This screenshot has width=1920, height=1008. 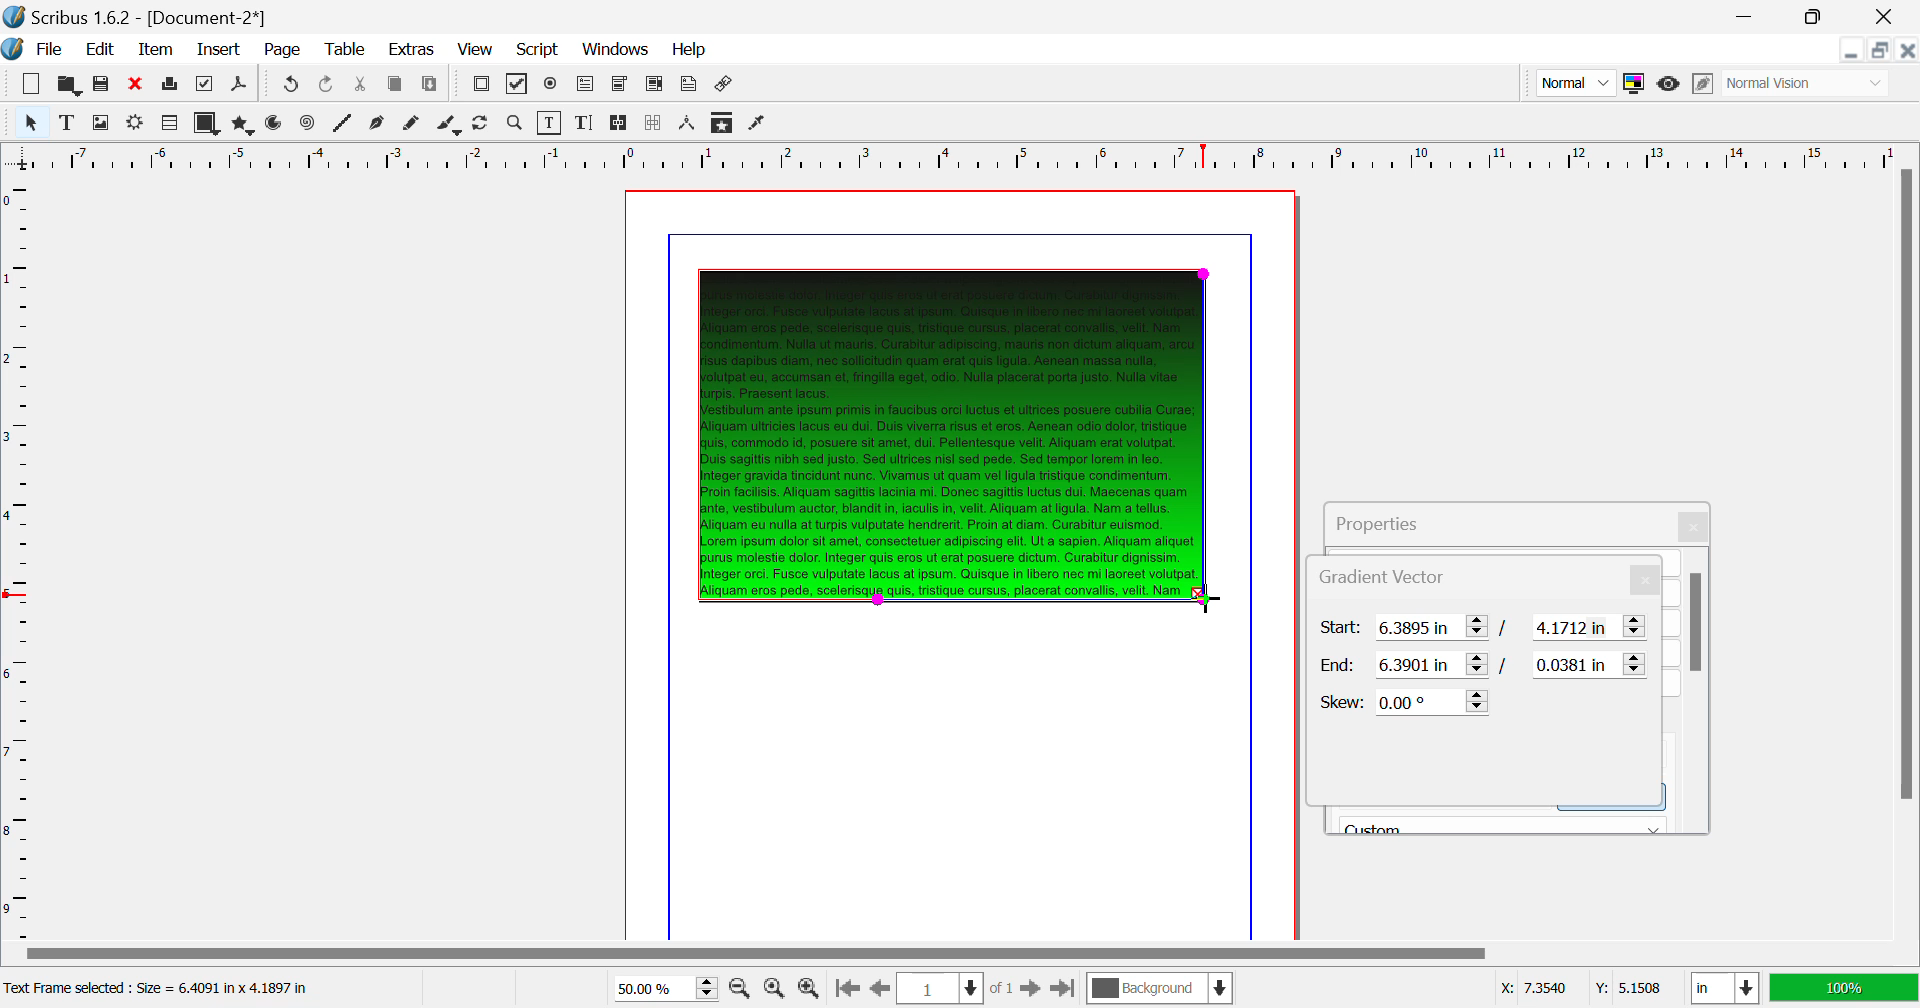 What do you see at coordinates (157, 50) in the screenshot?
I see `Item` at bounding box center [157, 50].